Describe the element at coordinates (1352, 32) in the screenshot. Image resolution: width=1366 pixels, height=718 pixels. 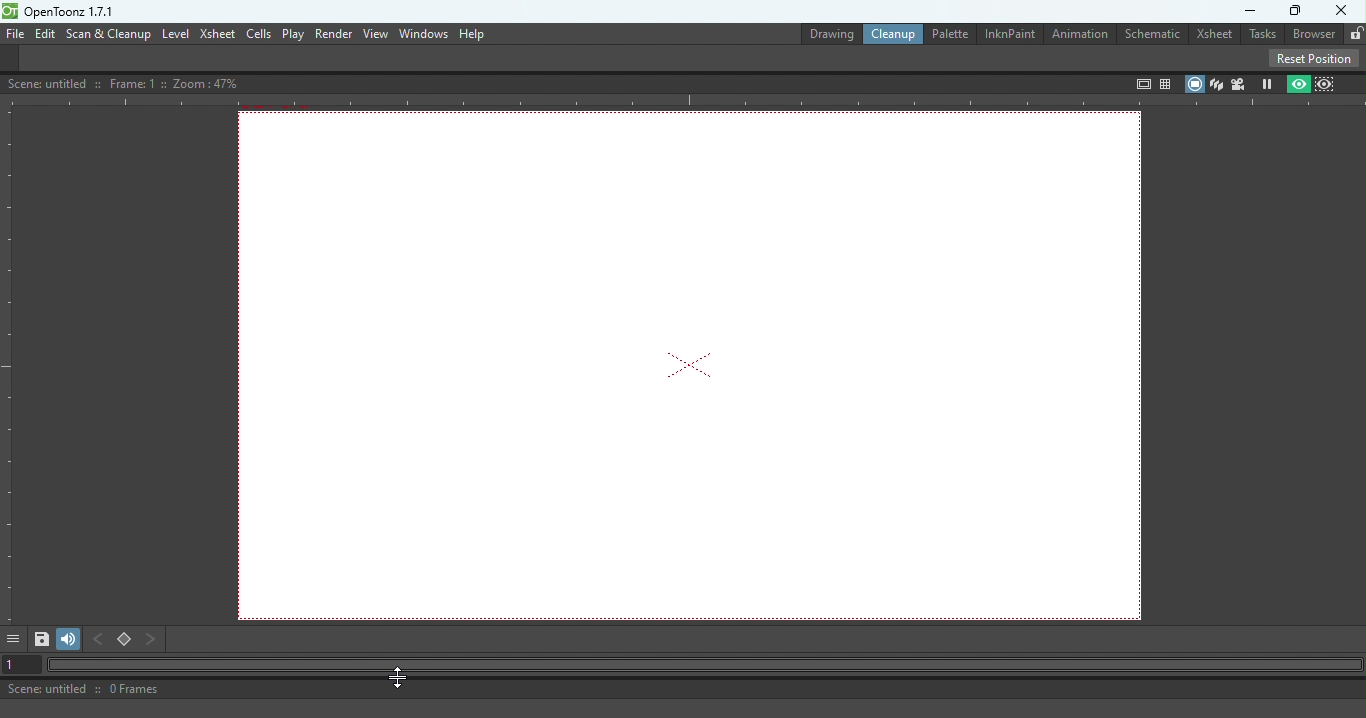
I see `Lock rooms tab` at that location.